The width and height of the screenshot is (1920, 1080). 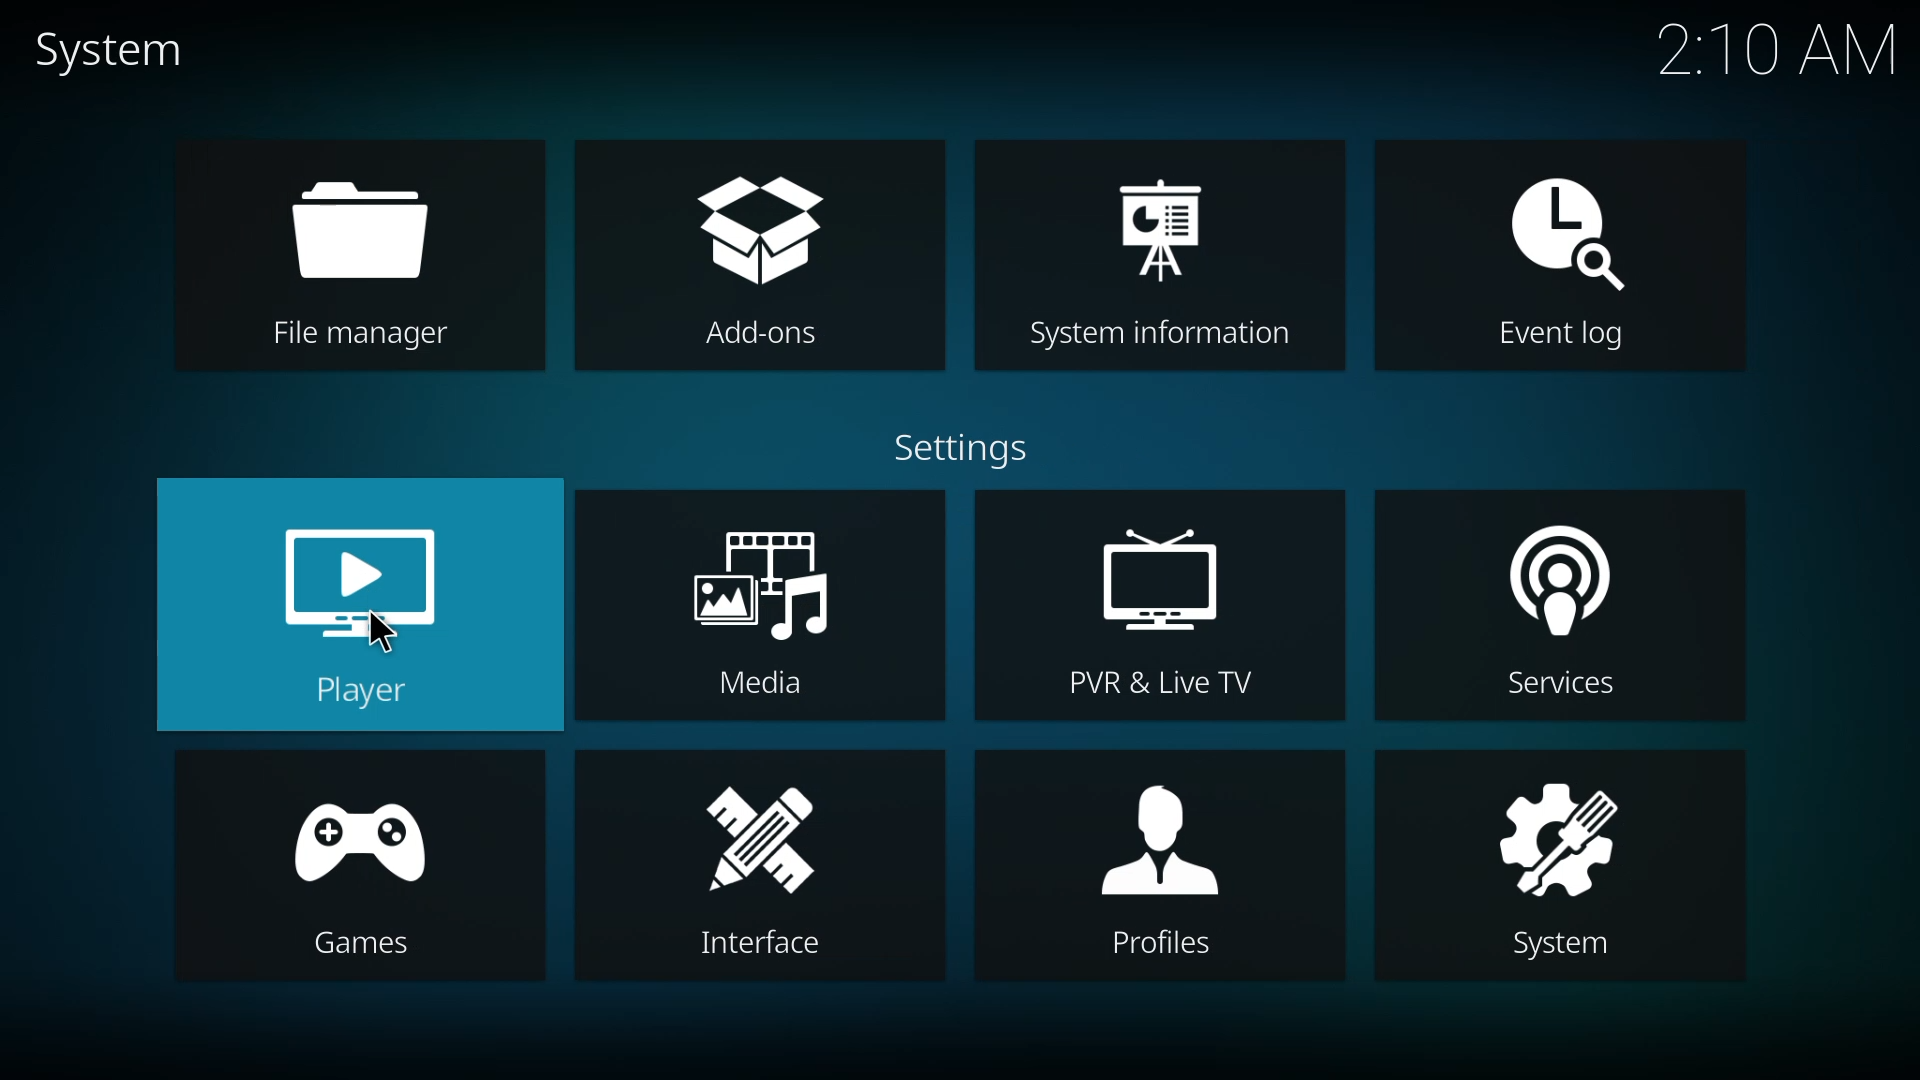 What do you see at coordinates (382, 629) in the screenshot?
I see `cursor` at bounding box center [382, 629].